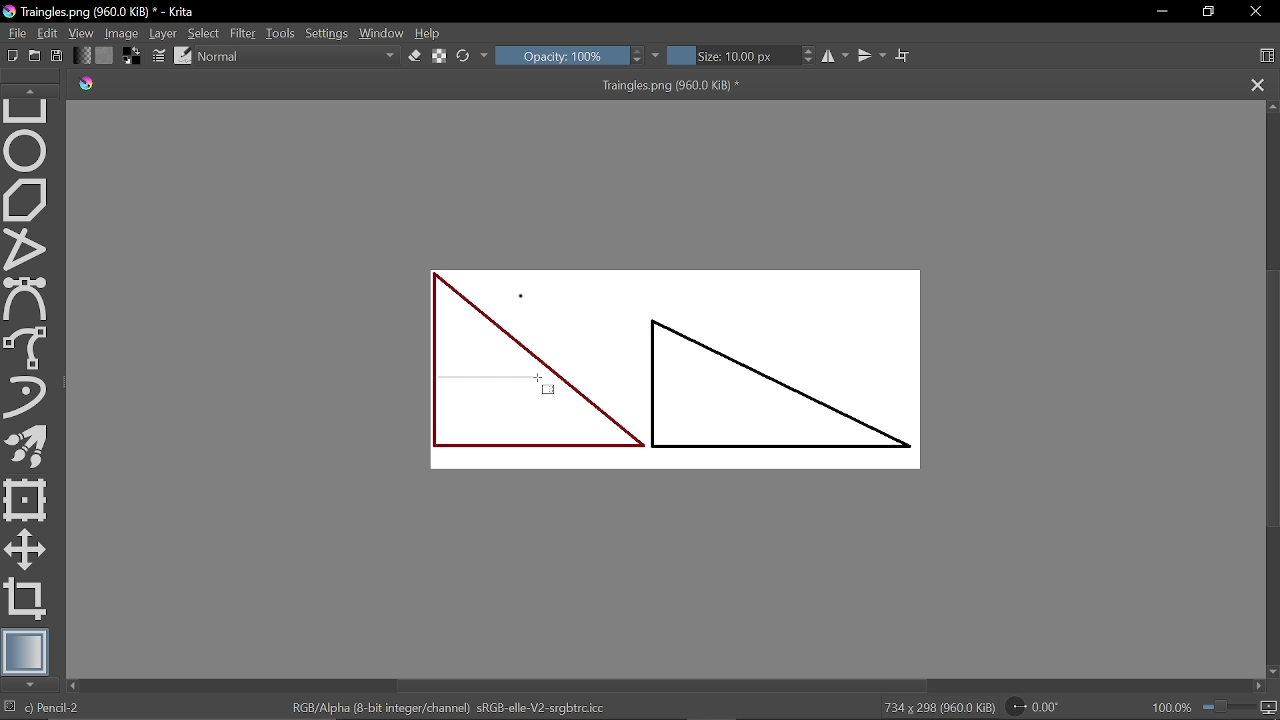  I want to click on Window, so click(382, 33).